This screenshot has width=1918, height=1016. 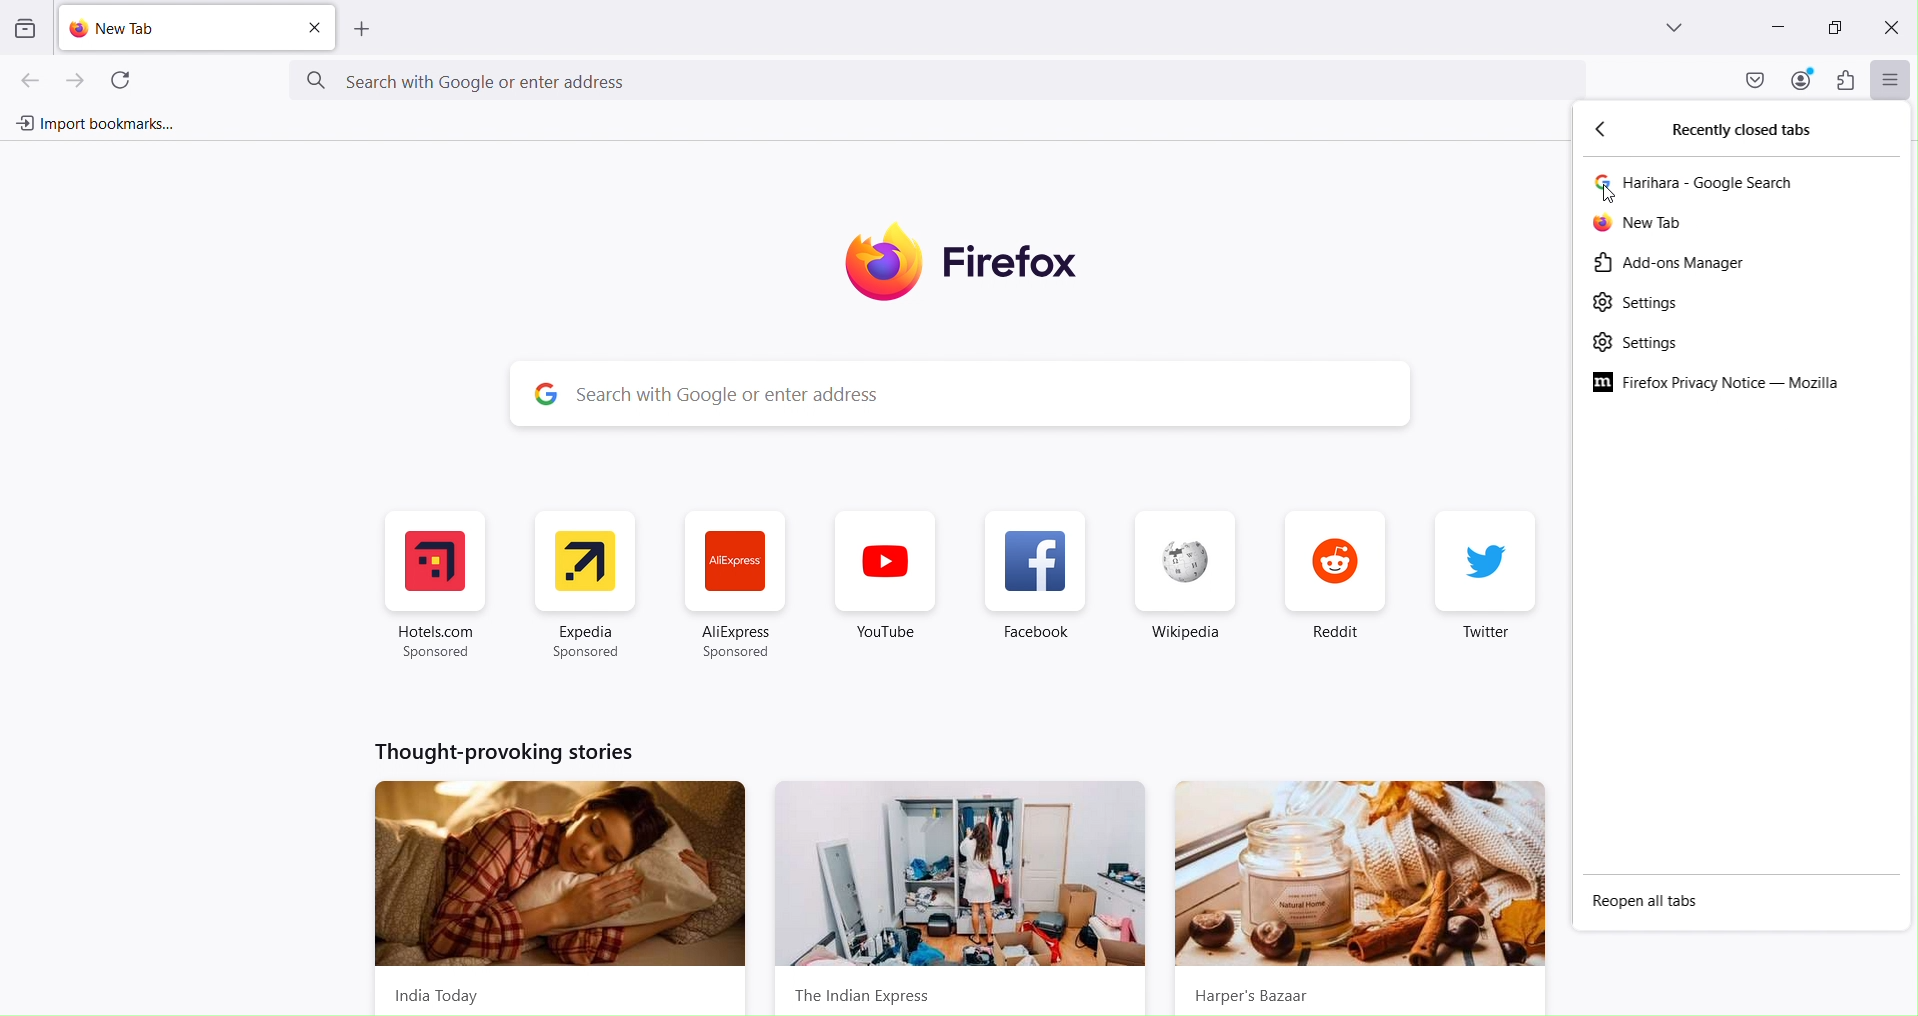 I want to click on Move backward, so click(x=1609, y=132).